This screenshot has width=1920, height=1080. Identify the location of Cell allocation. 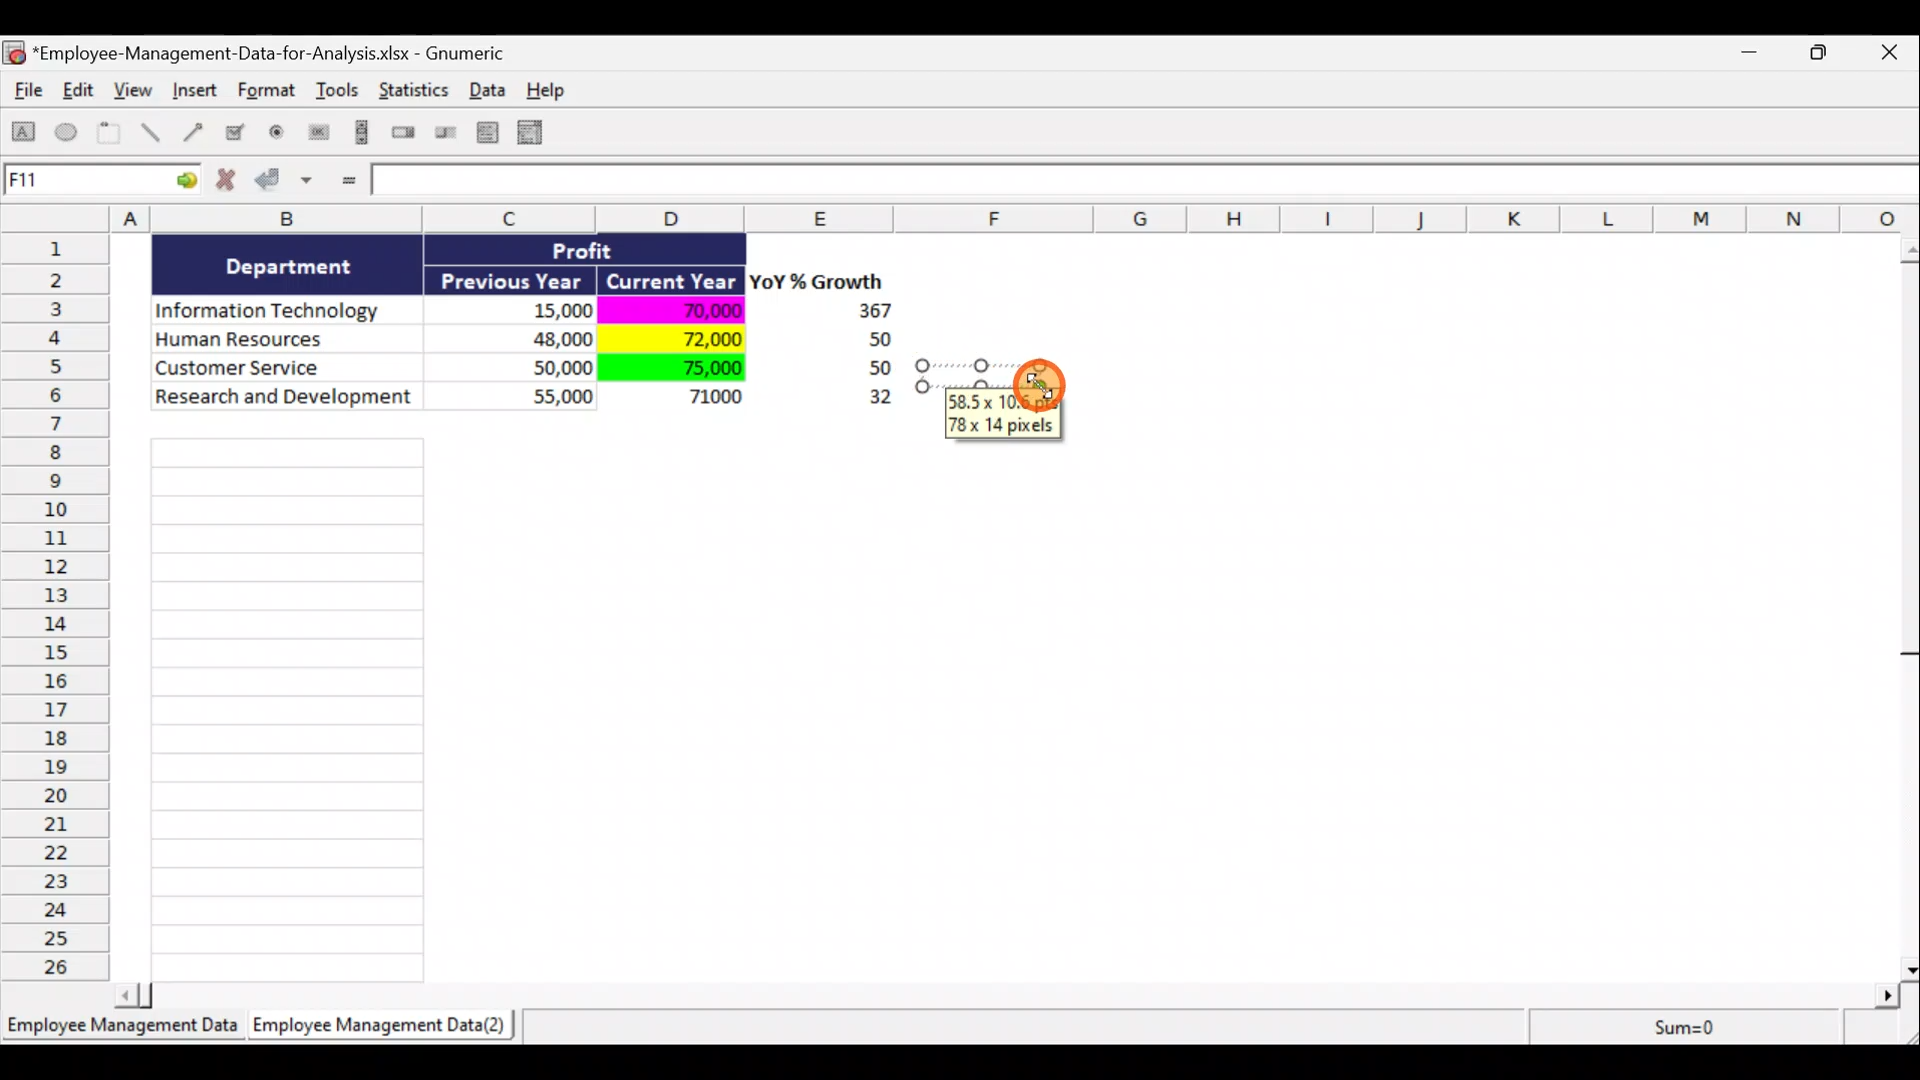
(101, 183).